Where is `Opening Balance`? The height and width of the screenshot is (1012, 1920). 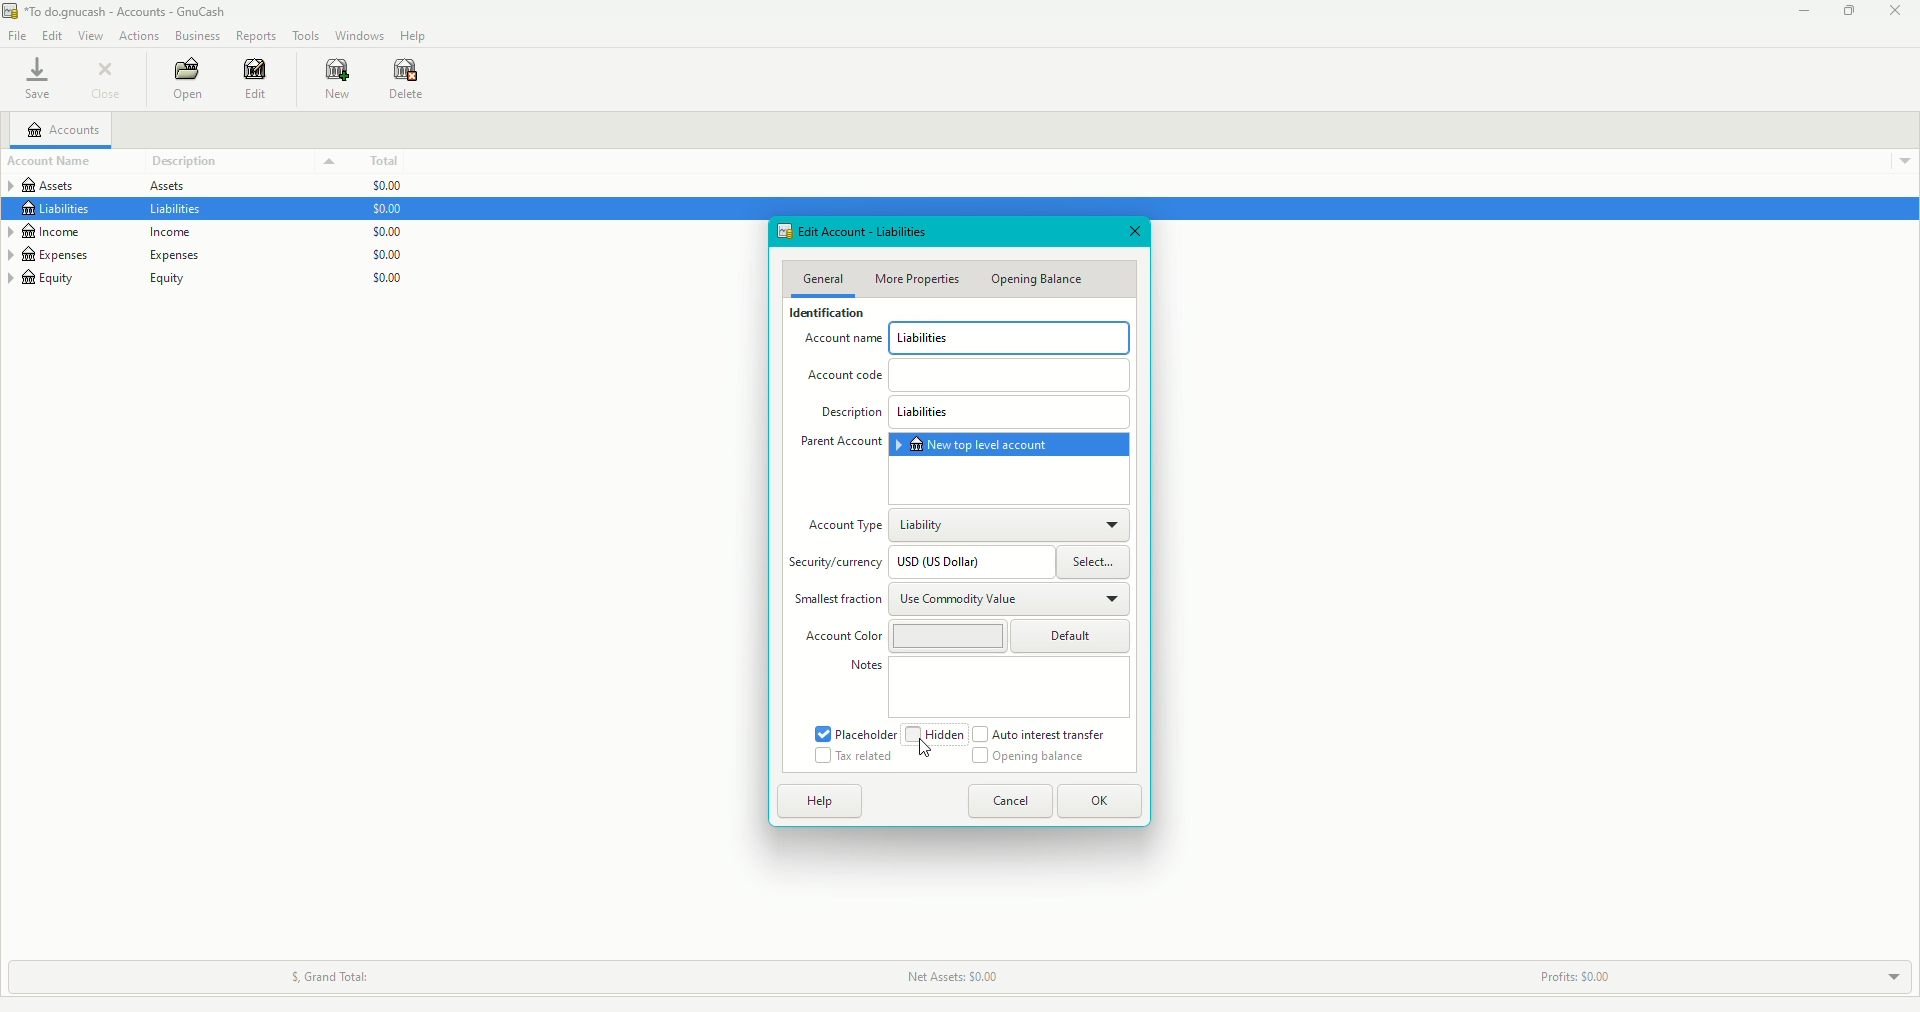
Opening Balance is located at coordinates (1036, 761).